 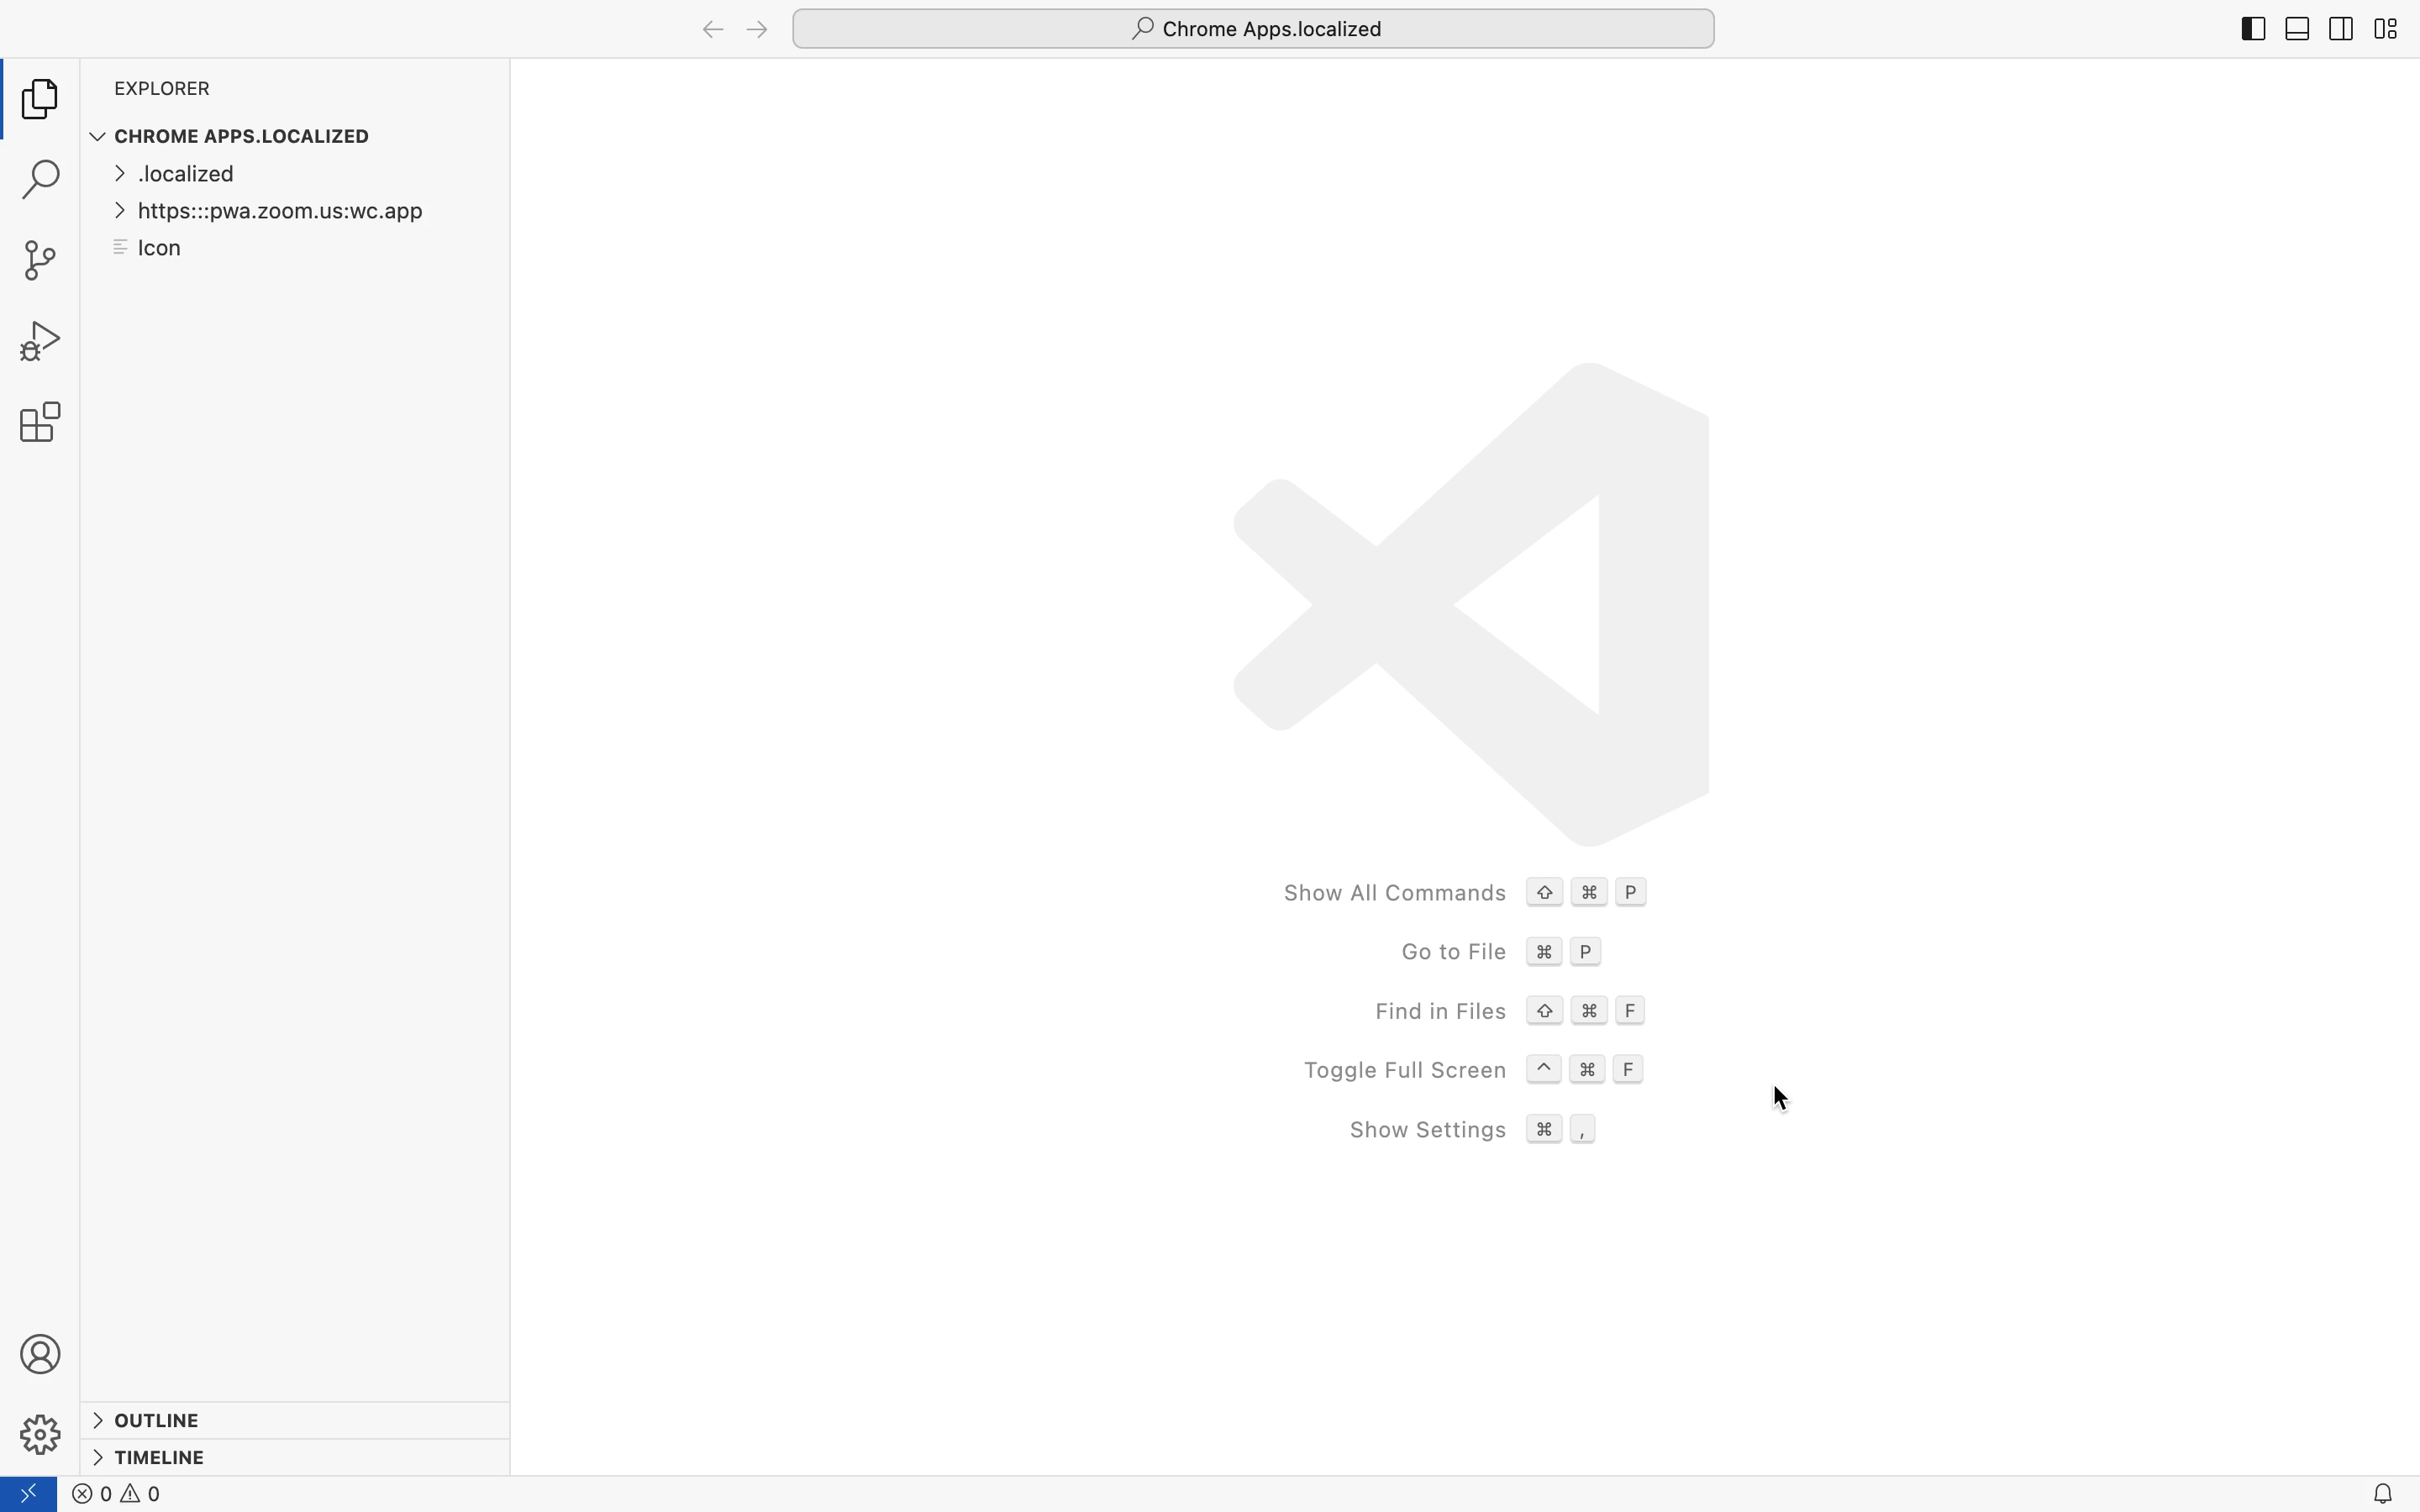 What do you see at coordinates (2383, 1494) in the screenshot?
I see `notifications` at bounding box center [2383, 1494].